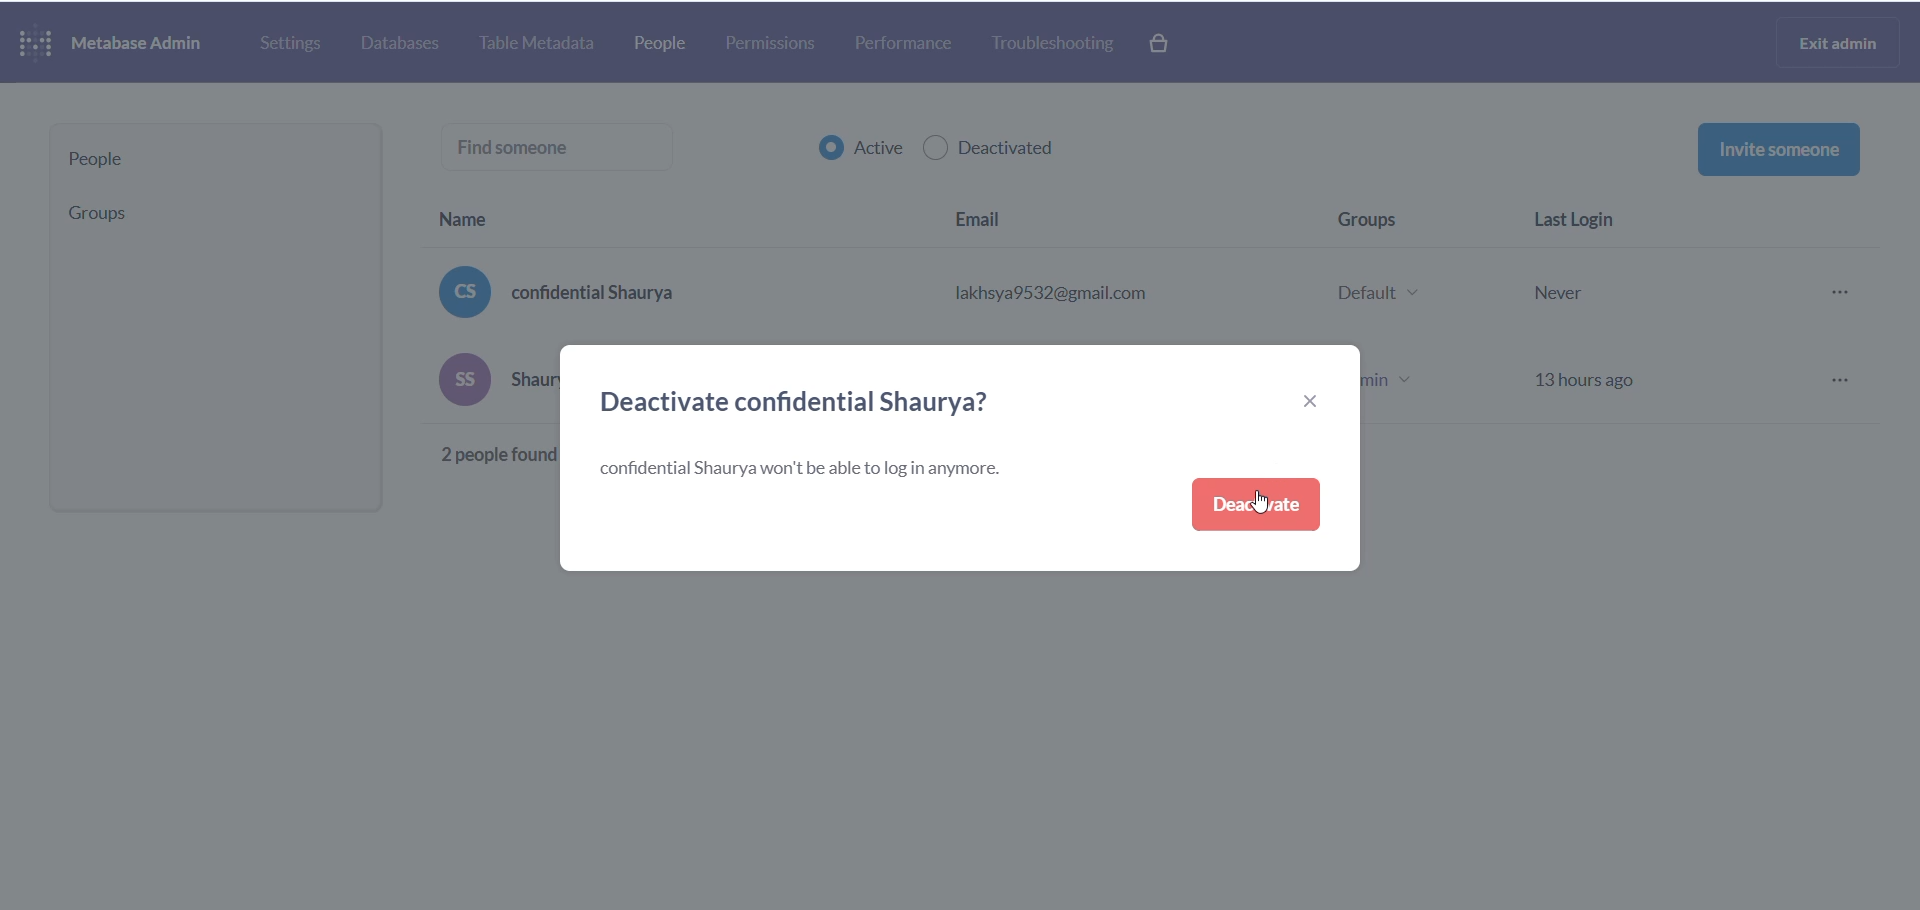 Image resolution: width=1920 pixels, height=910 pixels. What do you see at coordinates (1058, 43) in the screenshot?
I see `troubleshooting` at bounding box center [1058, 43].